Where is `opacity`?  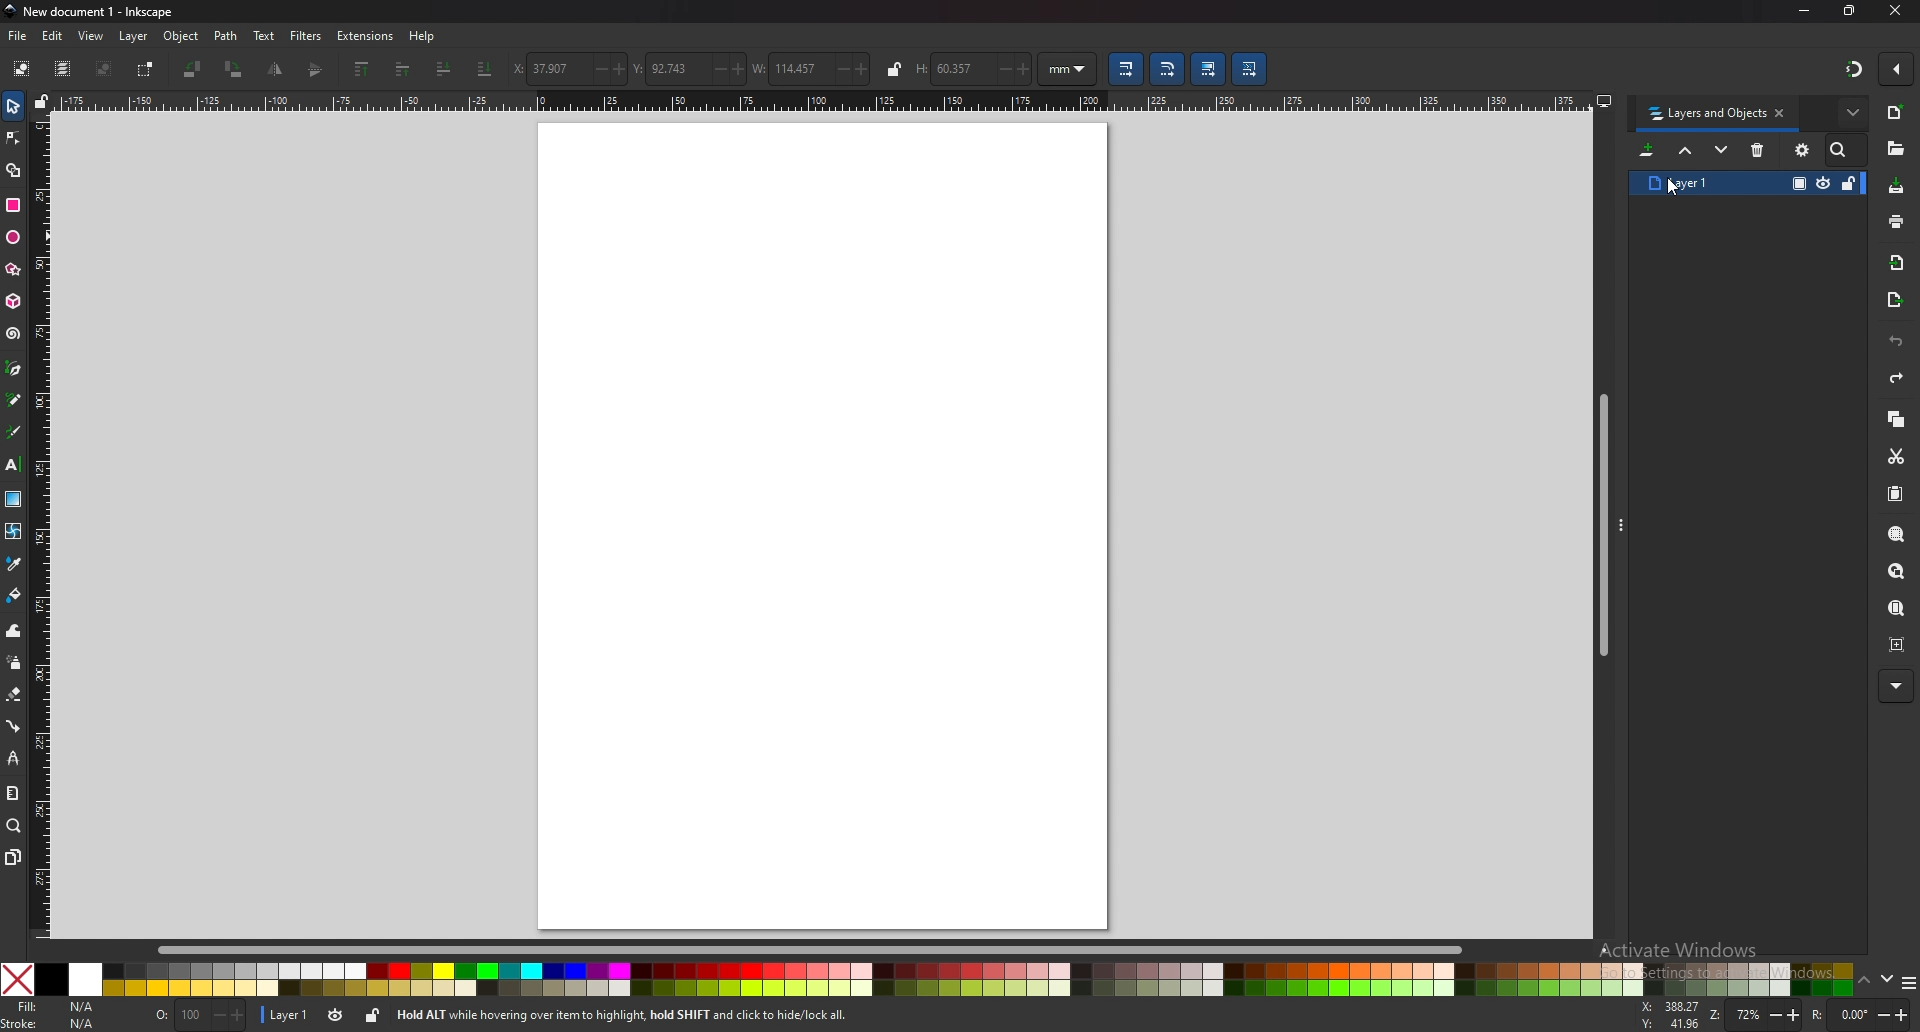
opacity is located at coordinates (1799, 182).